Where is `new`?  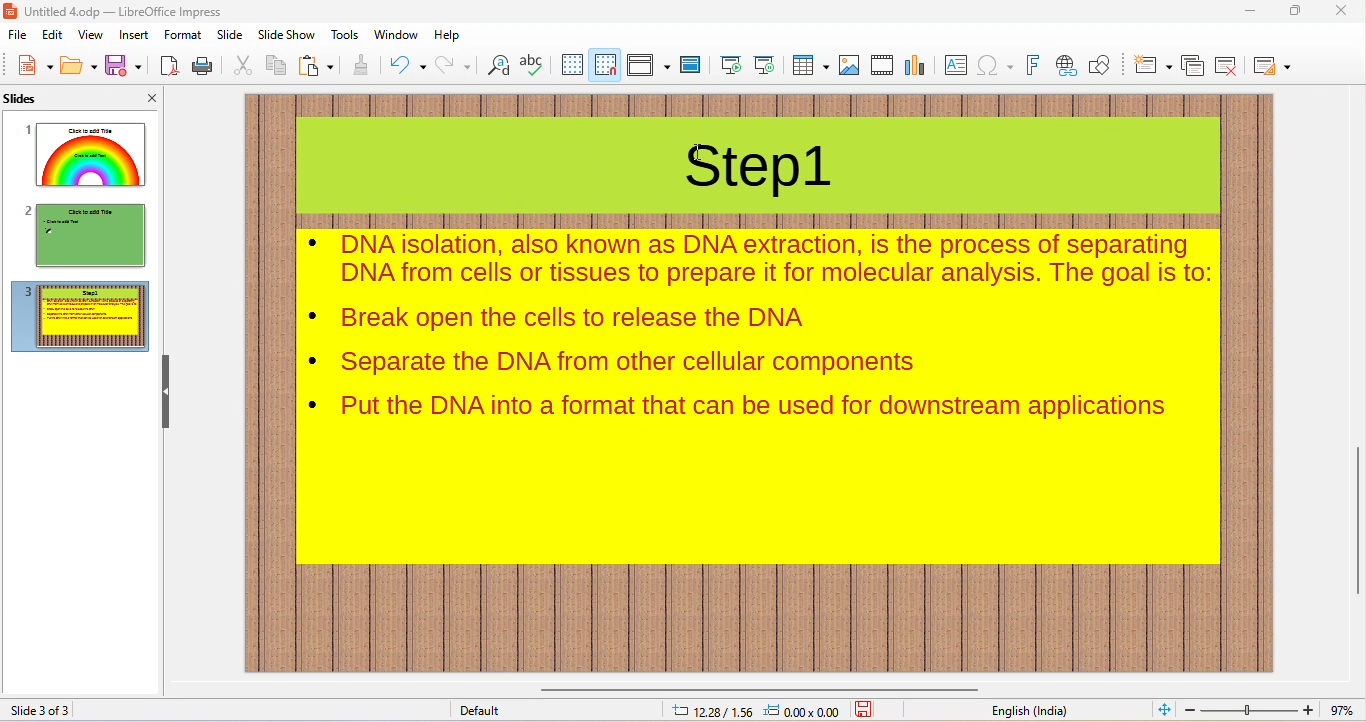 new is located at coordinates (33, 64).